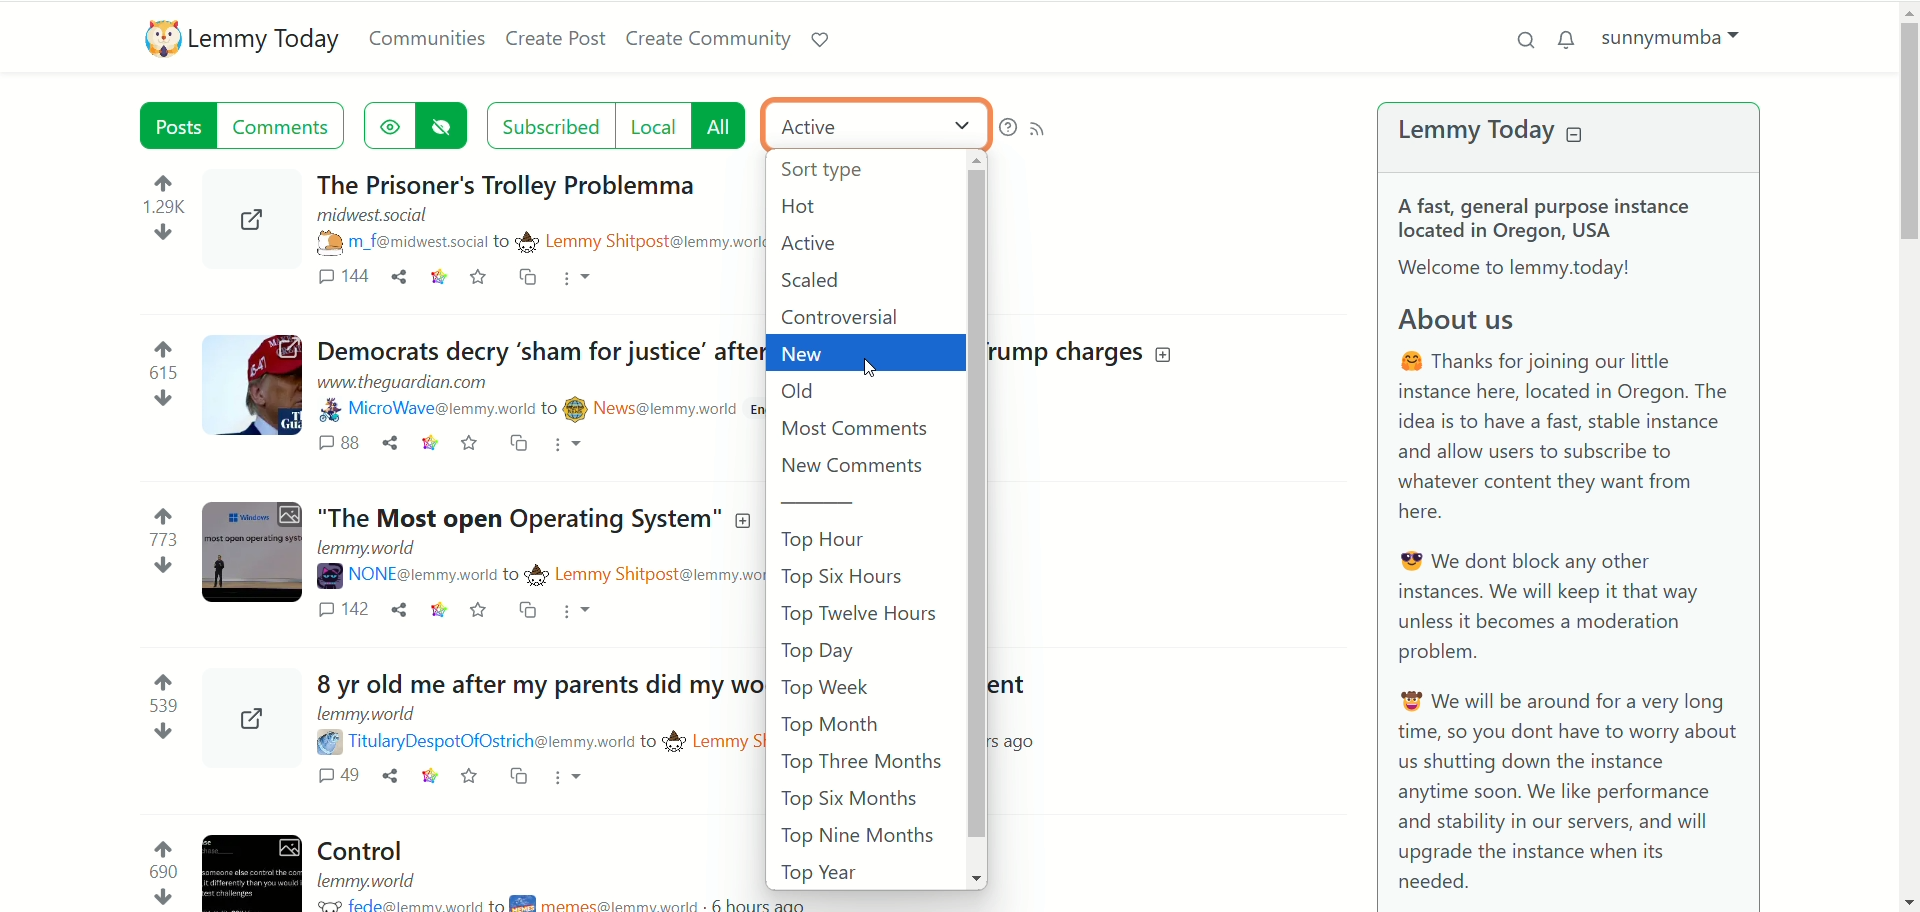 This screenshot has width=1920, height=912. Describe the element at coordinates (542, 742) in the screenshot. I see `TitularyDespotOfOstrich@lemmy.world to Lemmy Shitpost@lemmy.world` at that location.